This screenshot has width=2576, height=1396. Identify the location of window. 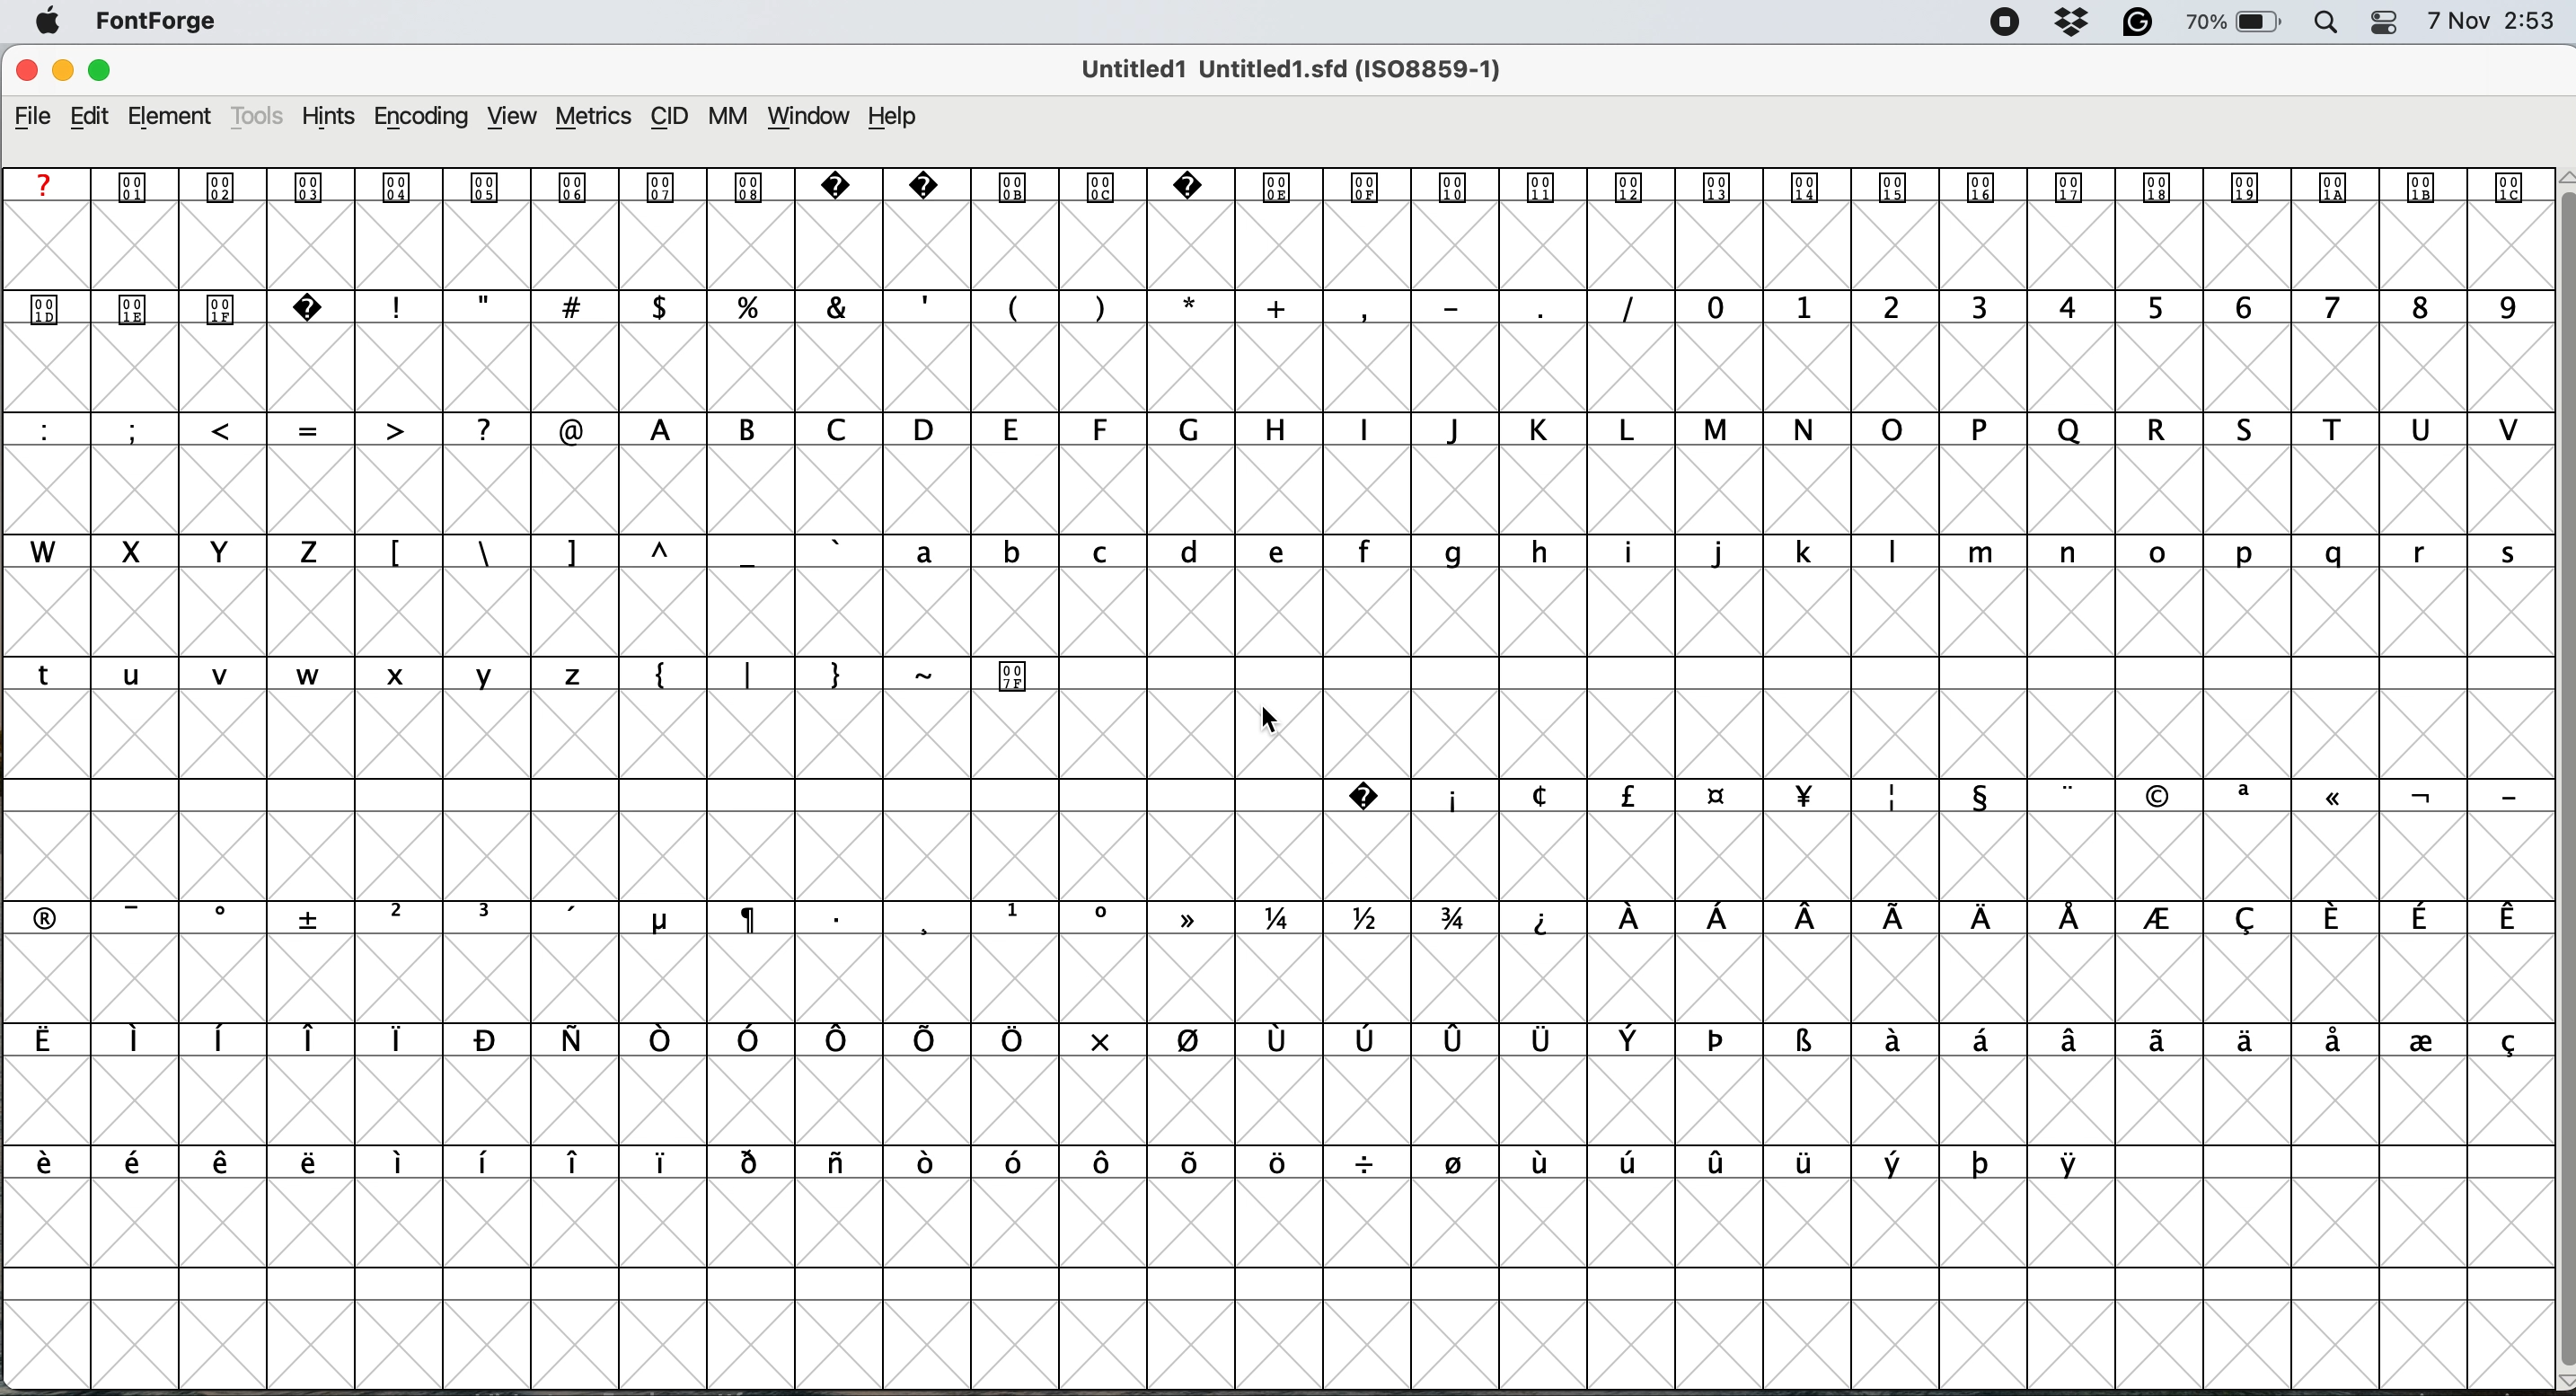
(814, 119).